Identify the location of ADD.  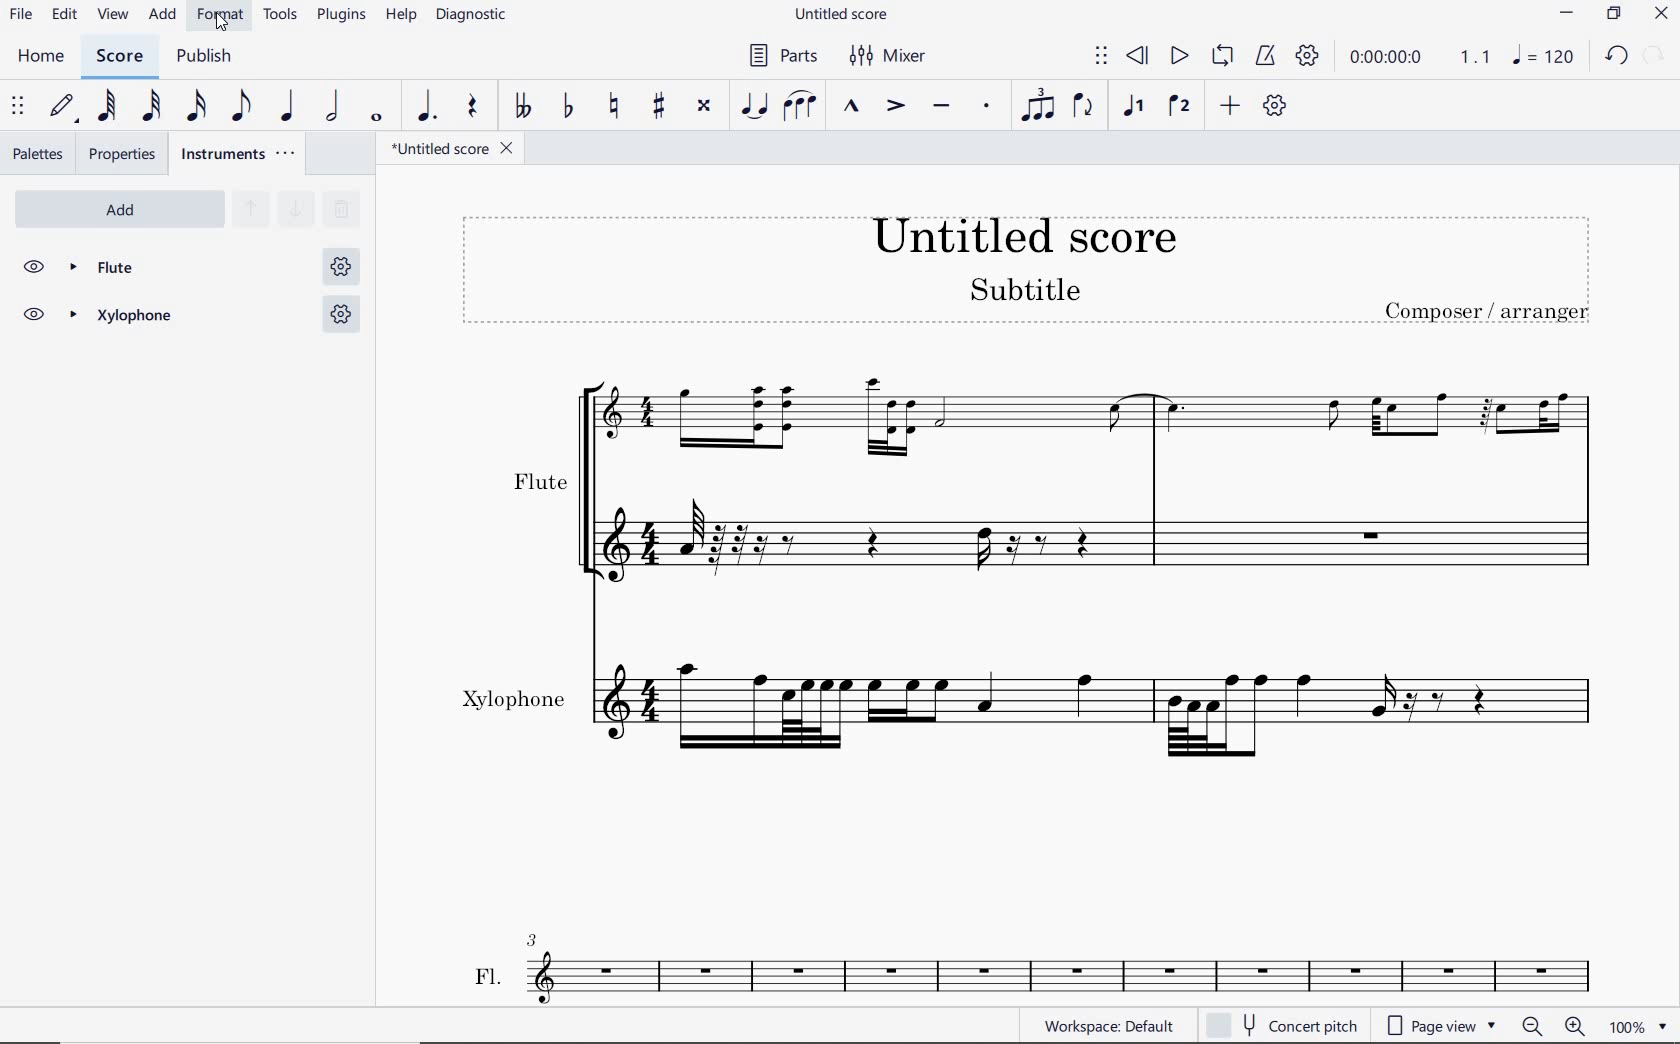
(1227, 107).